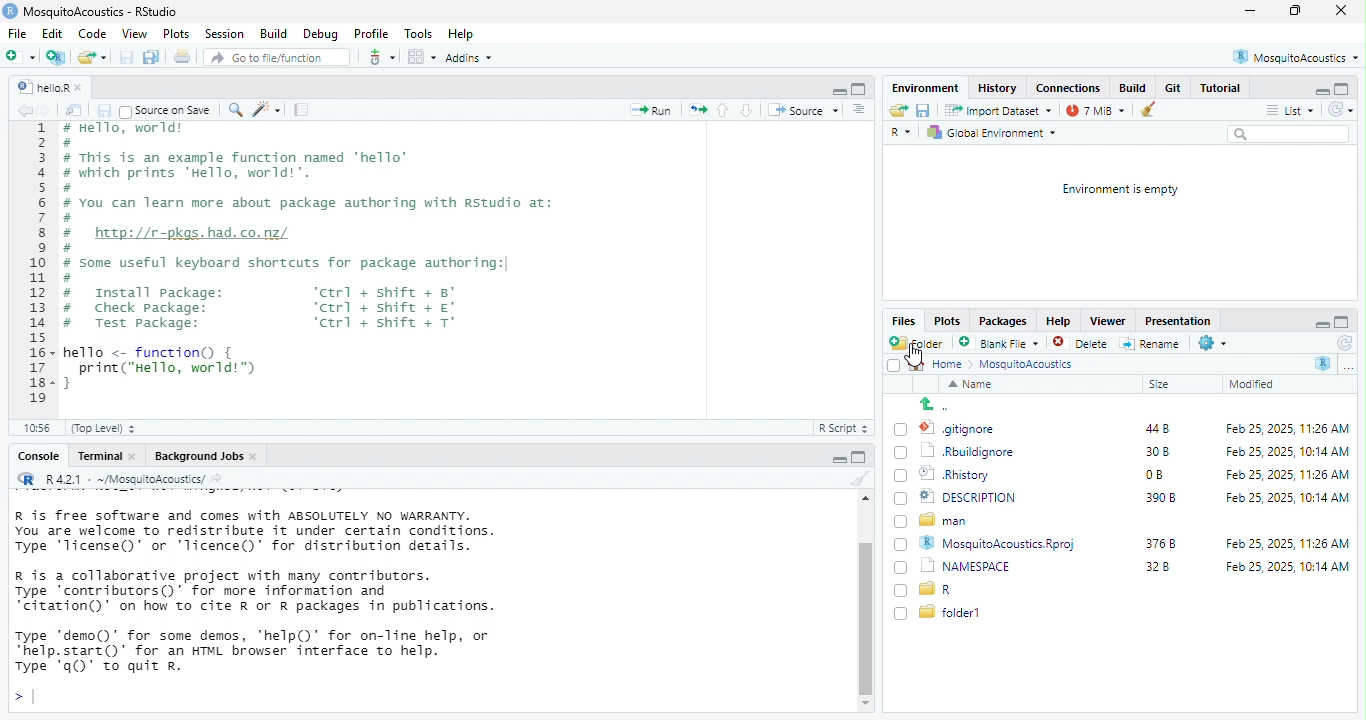  What do you see at coordinates (897, 591) in the screenshot?
I see `checkbox` at bounding box center [897, 591].